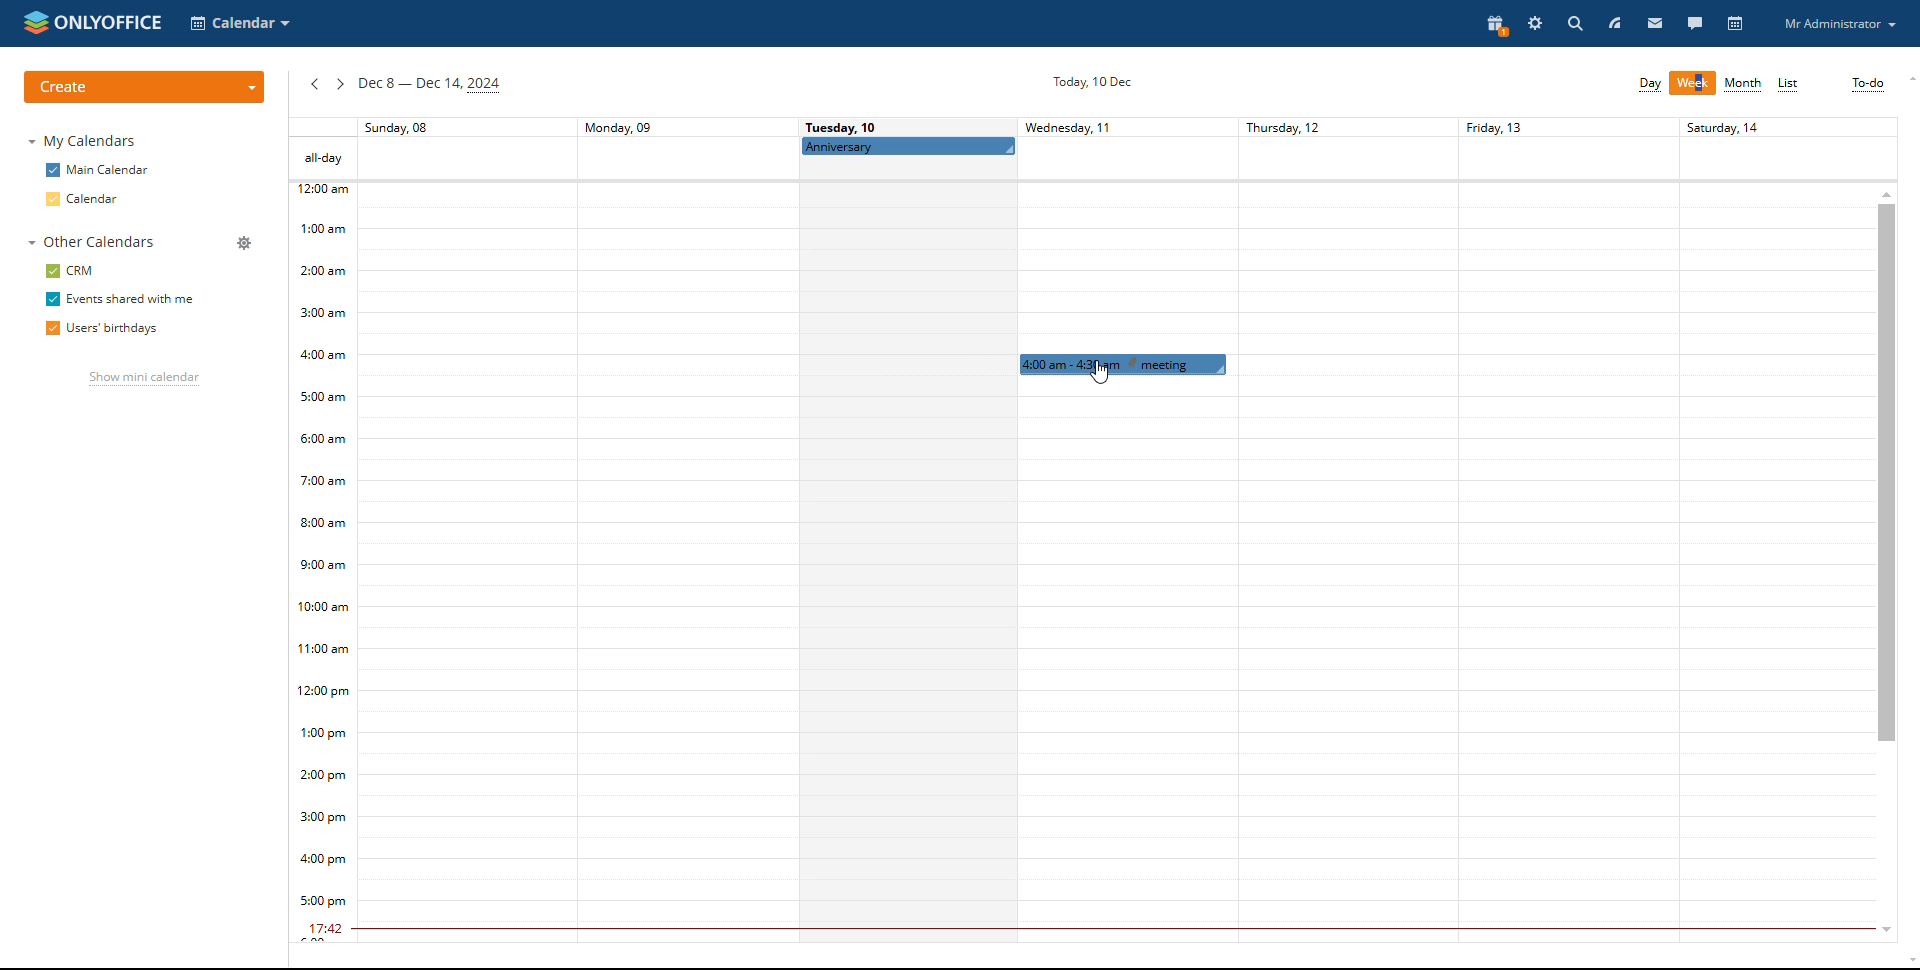  I want to click on search, so click(1574, 23).